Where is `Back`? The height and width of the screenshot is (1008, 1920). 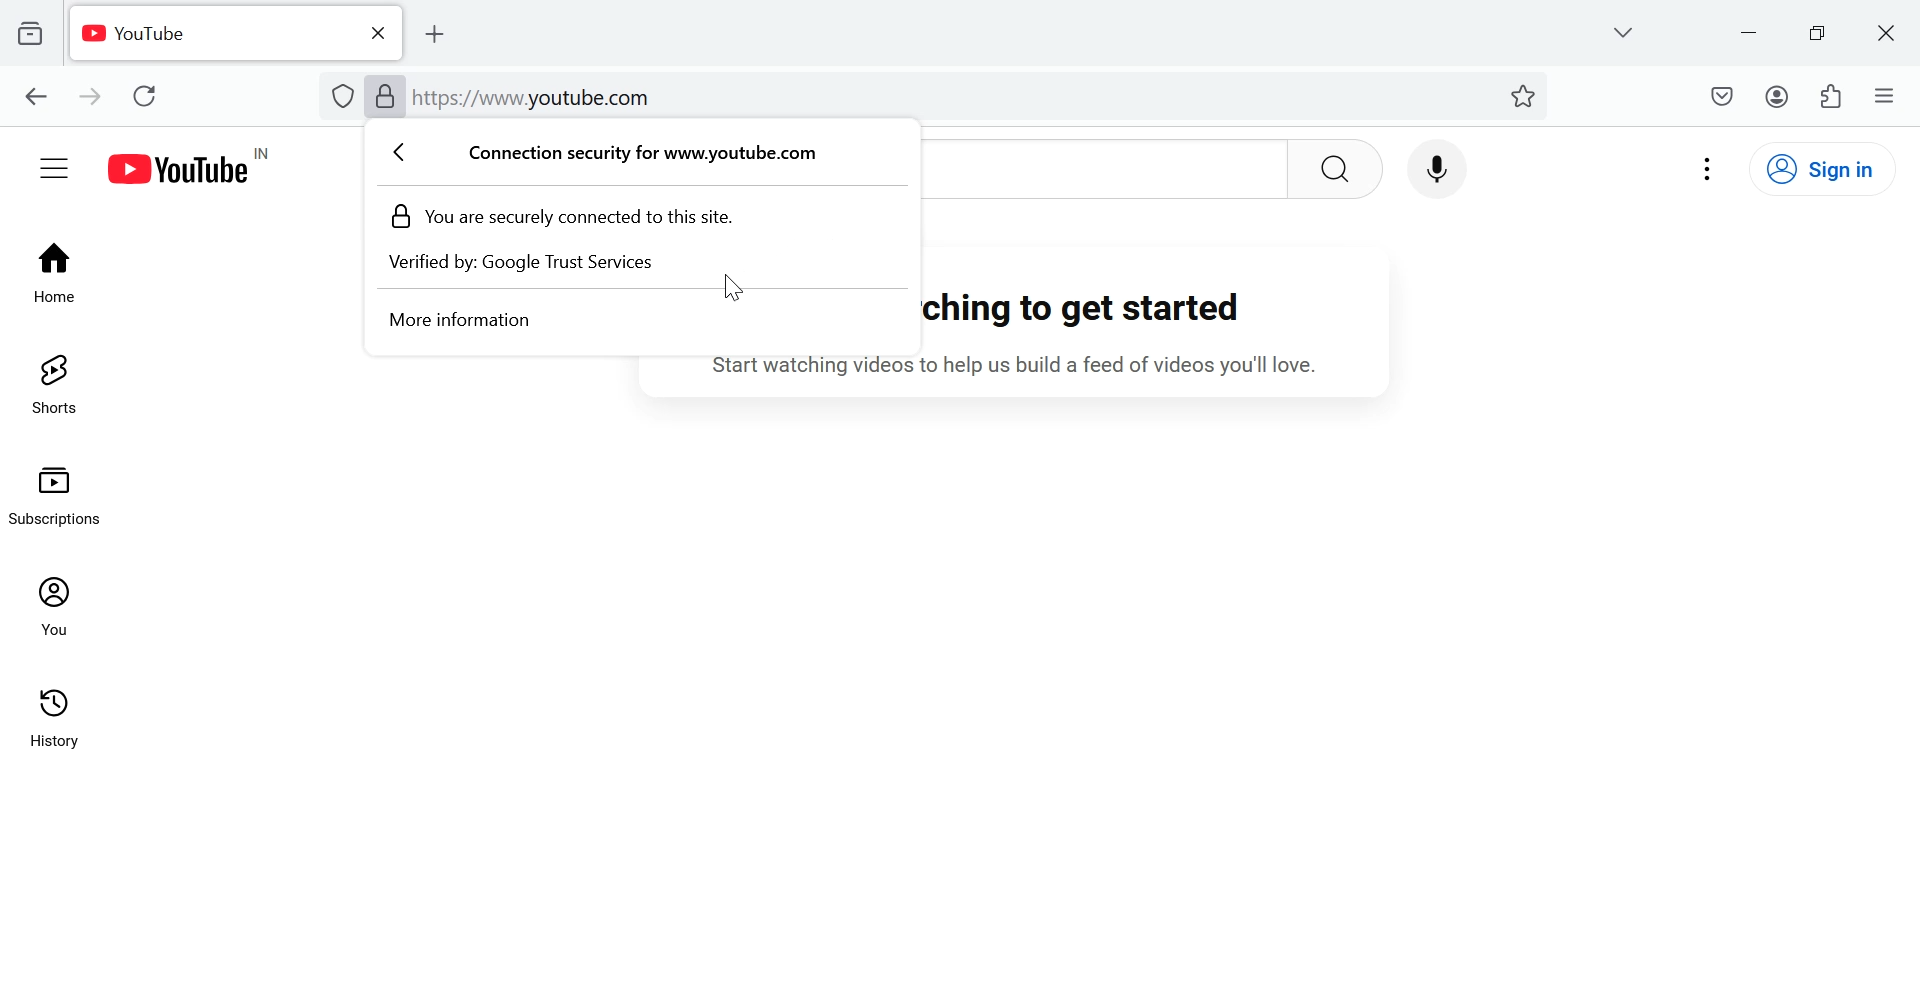 Back is located at coordinates (409, 153).